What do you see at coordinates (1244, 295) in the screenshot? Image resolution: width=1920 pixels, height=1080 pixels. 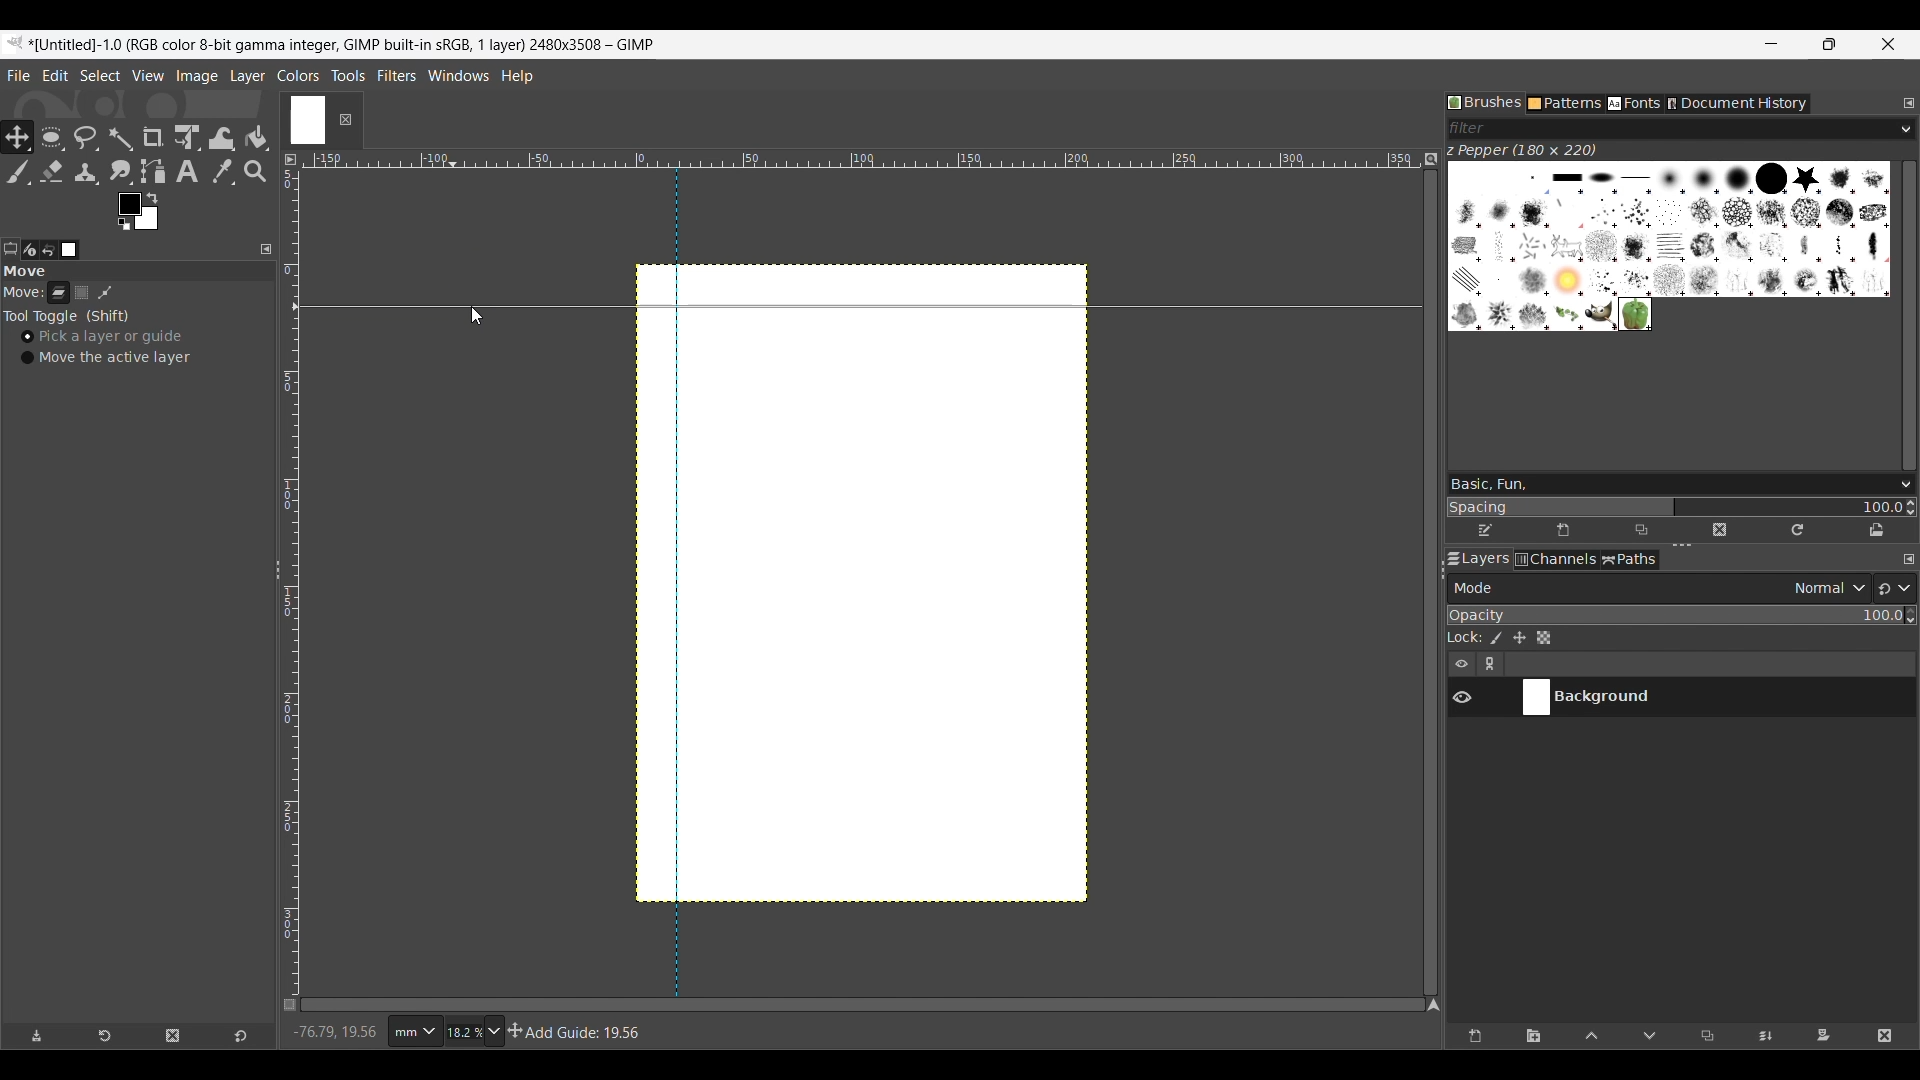 I see `Horizontal guideline dragged on to canvas` at bounding box center [1244, 295].